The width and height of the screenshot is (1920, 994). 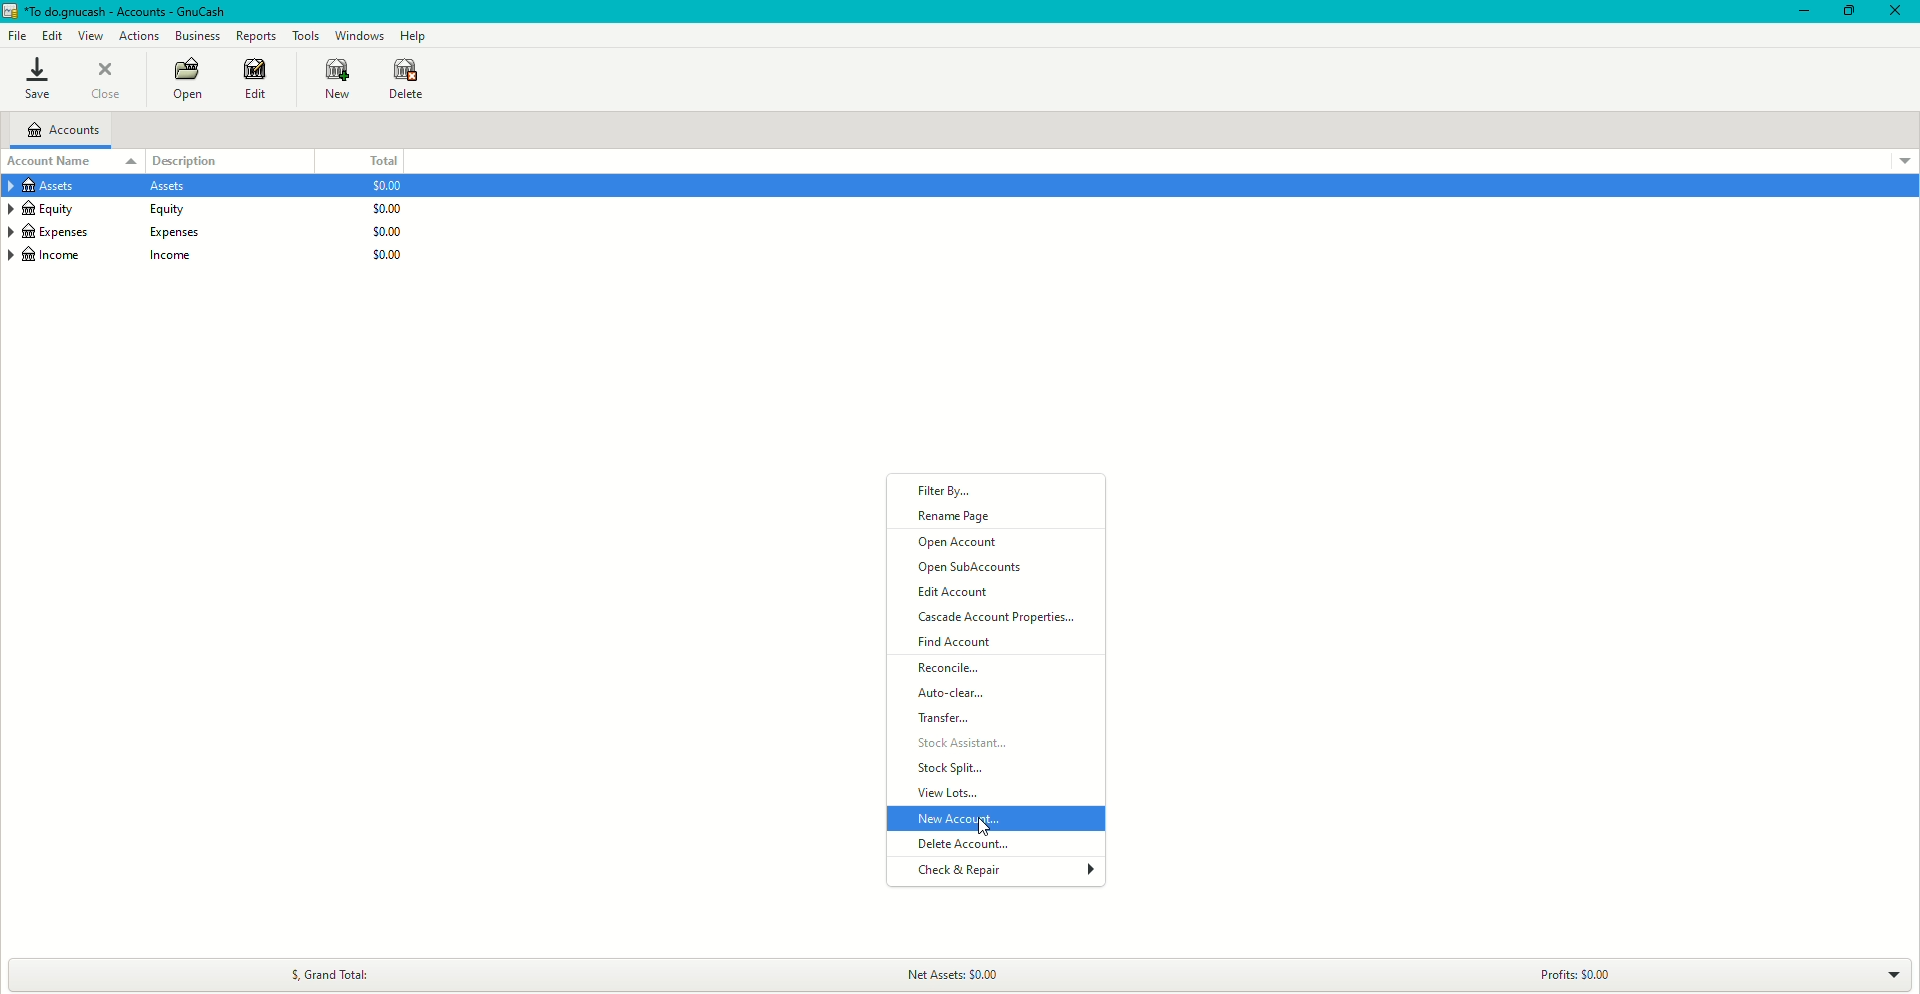 What do you see at coordinates (959, 818) in the screenshot?
I see `New Account` at bounding box center [959, 818].